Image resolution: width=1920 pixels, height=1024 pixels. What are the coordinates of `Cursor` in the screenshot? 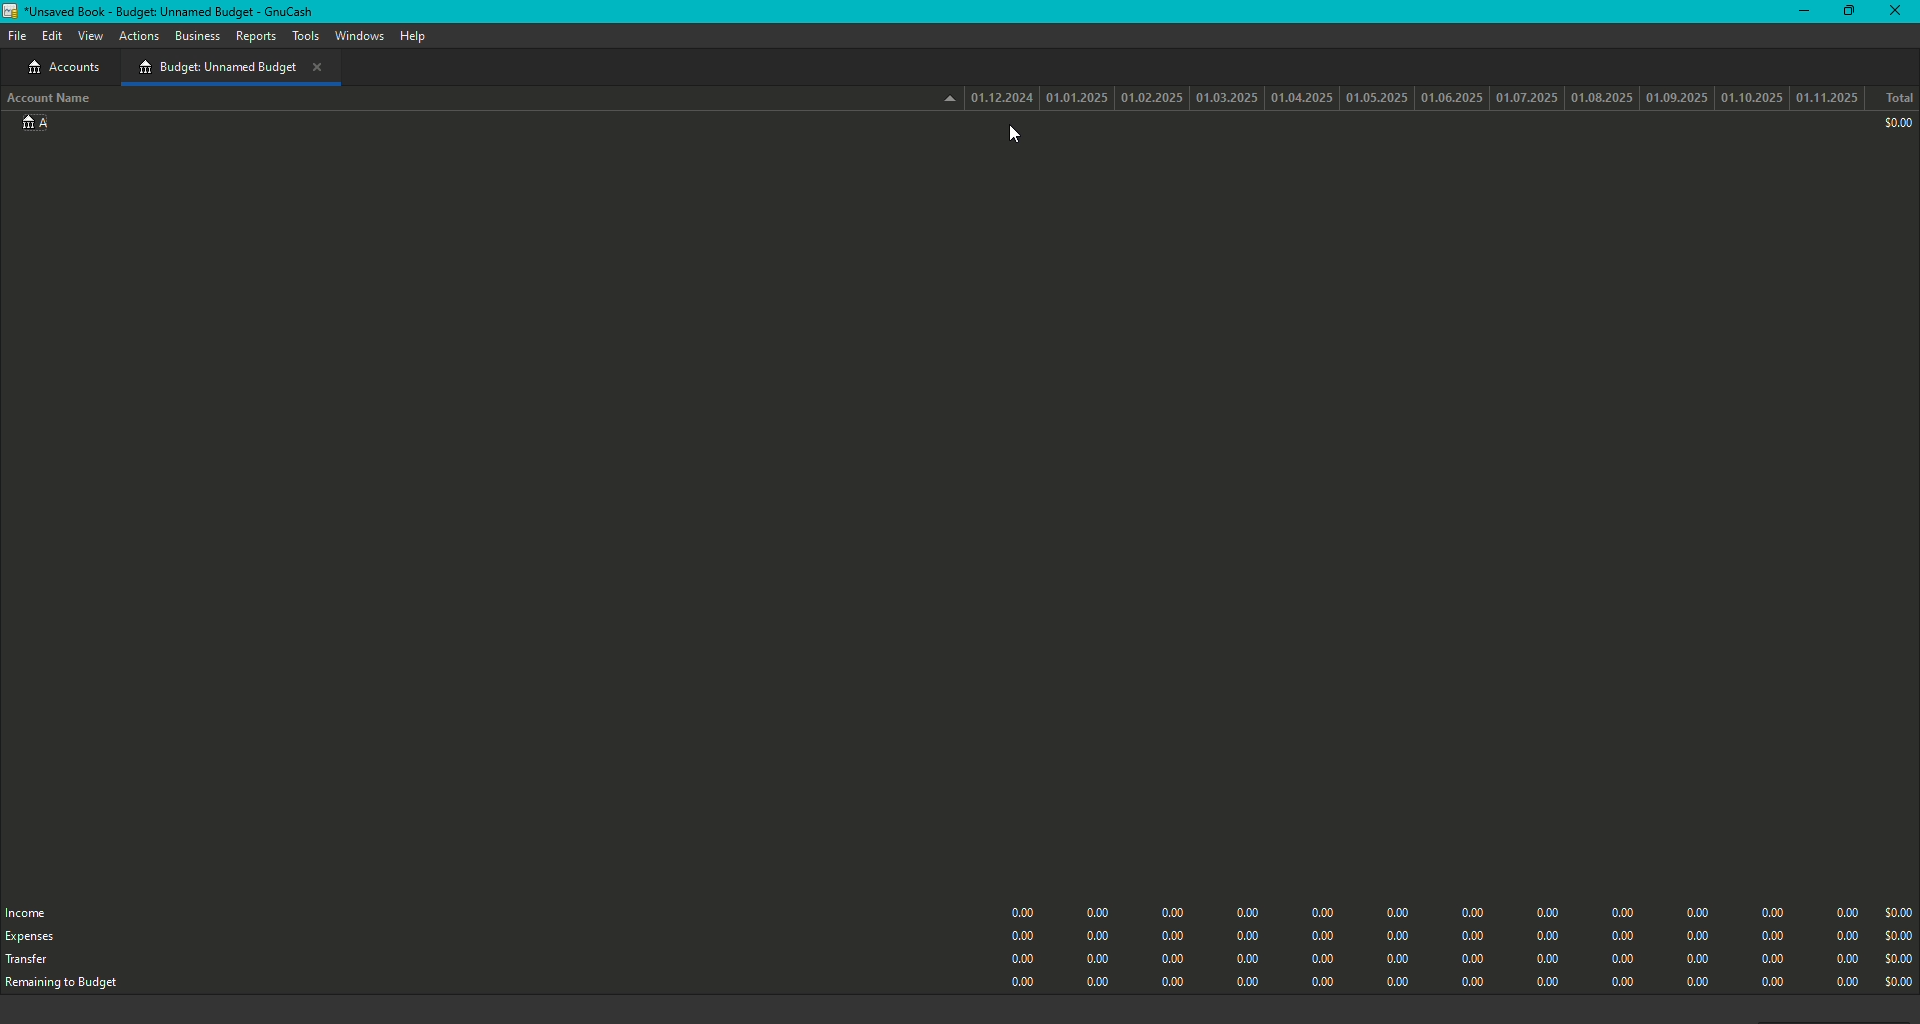 It's located at (1018, 137).